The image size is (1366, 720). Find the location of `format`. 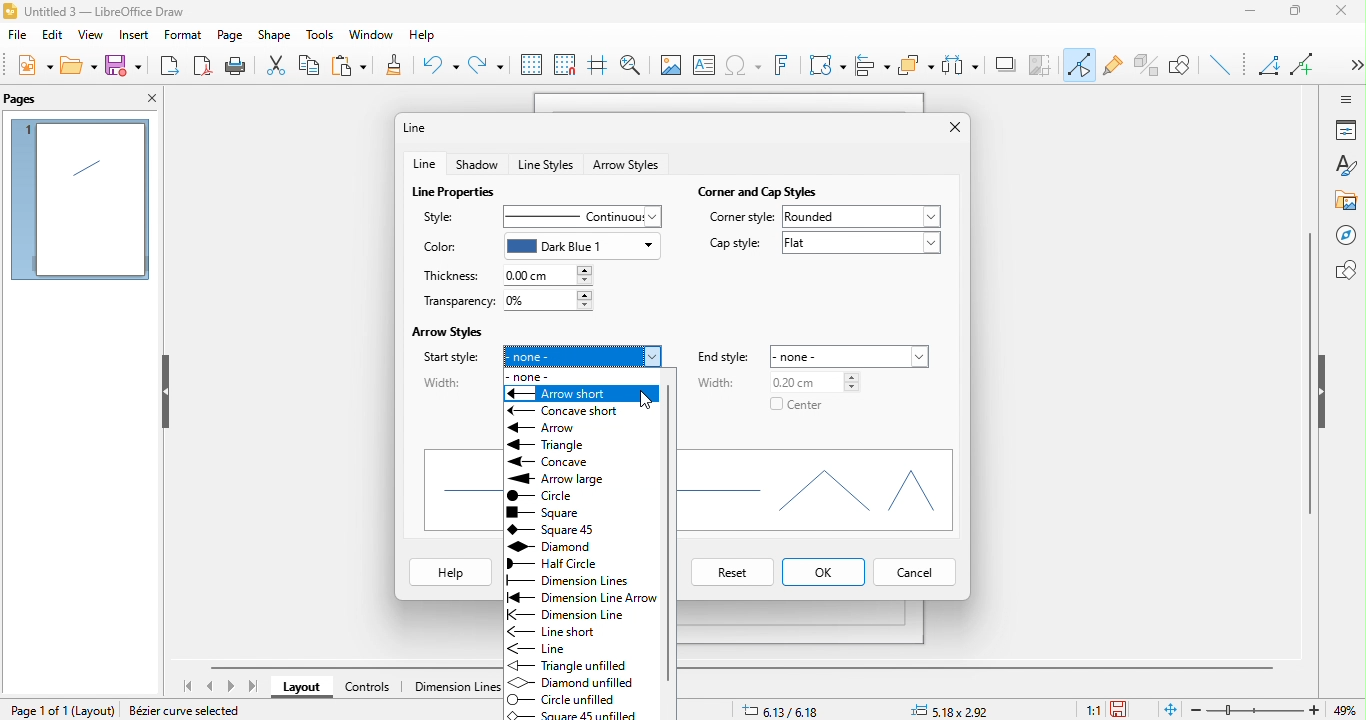

format is located at coordinates (181, 35).